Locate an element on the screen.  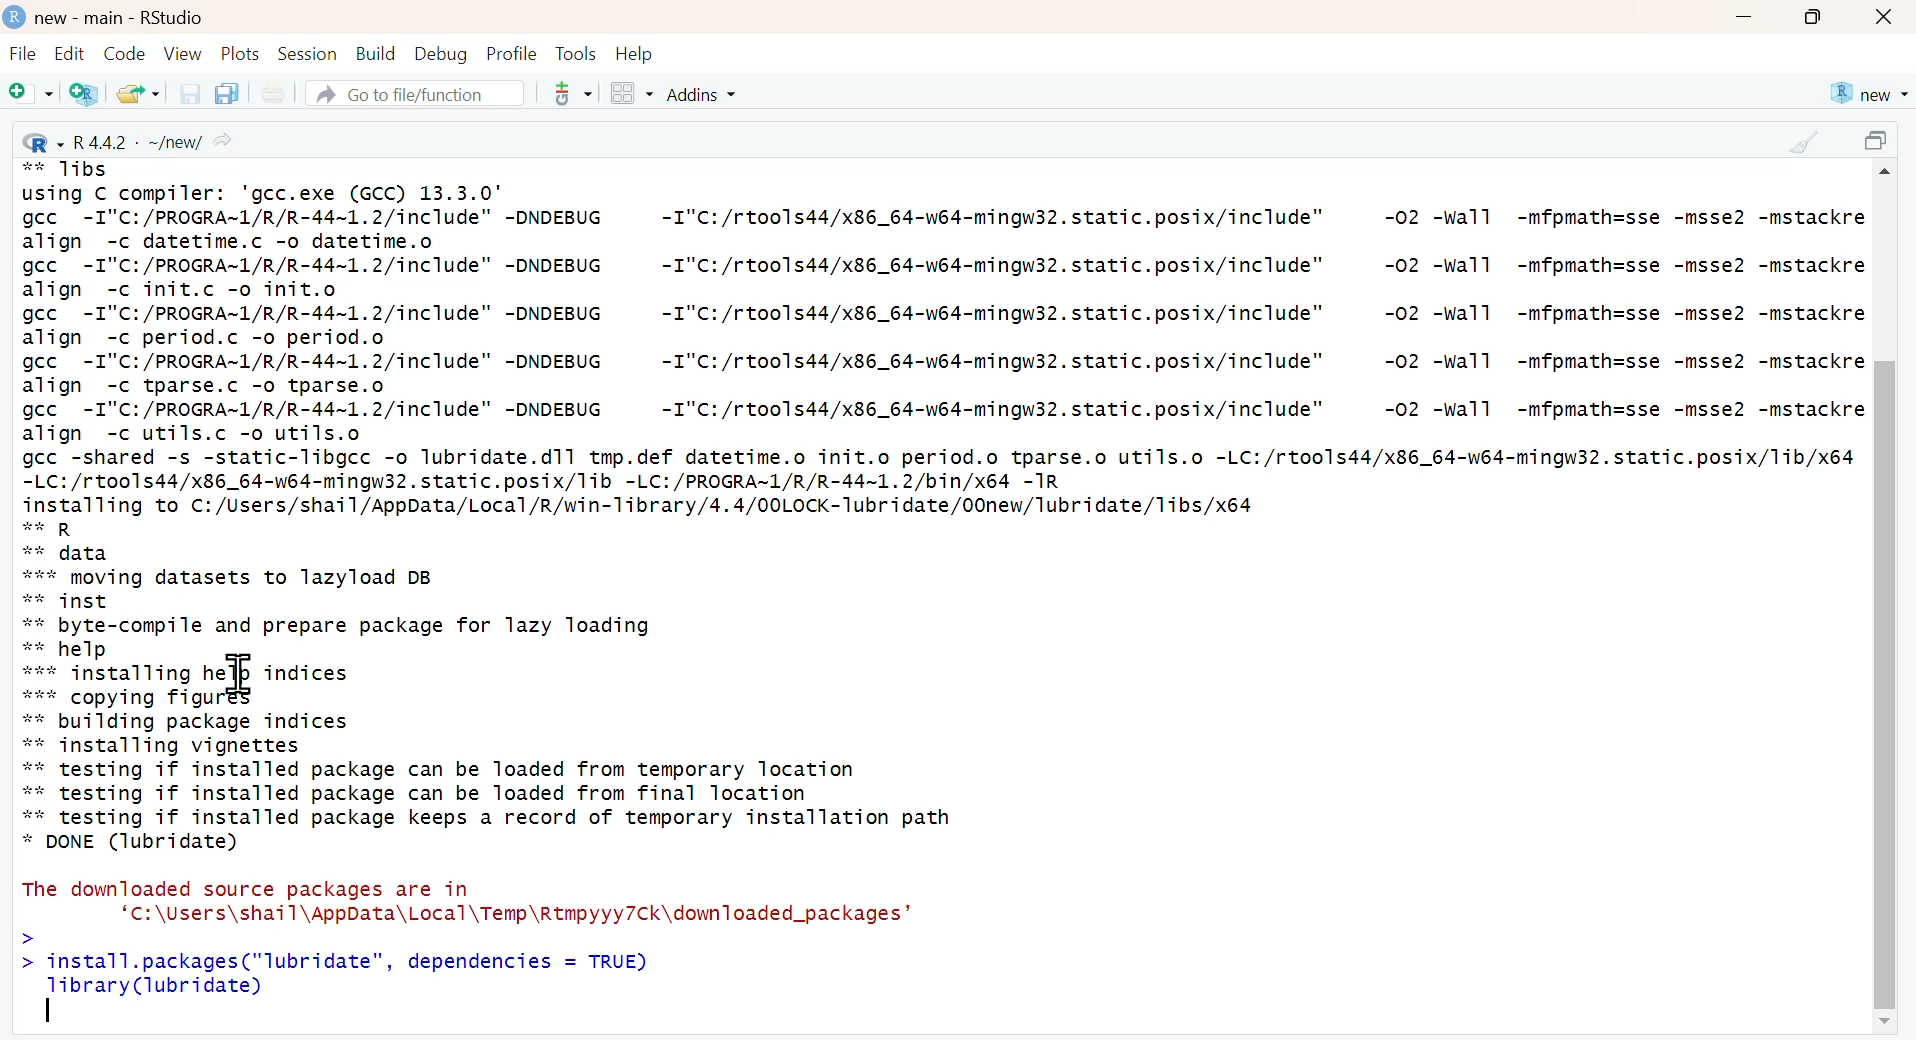
new - main - RStudio is located at coordinates (122, 18).